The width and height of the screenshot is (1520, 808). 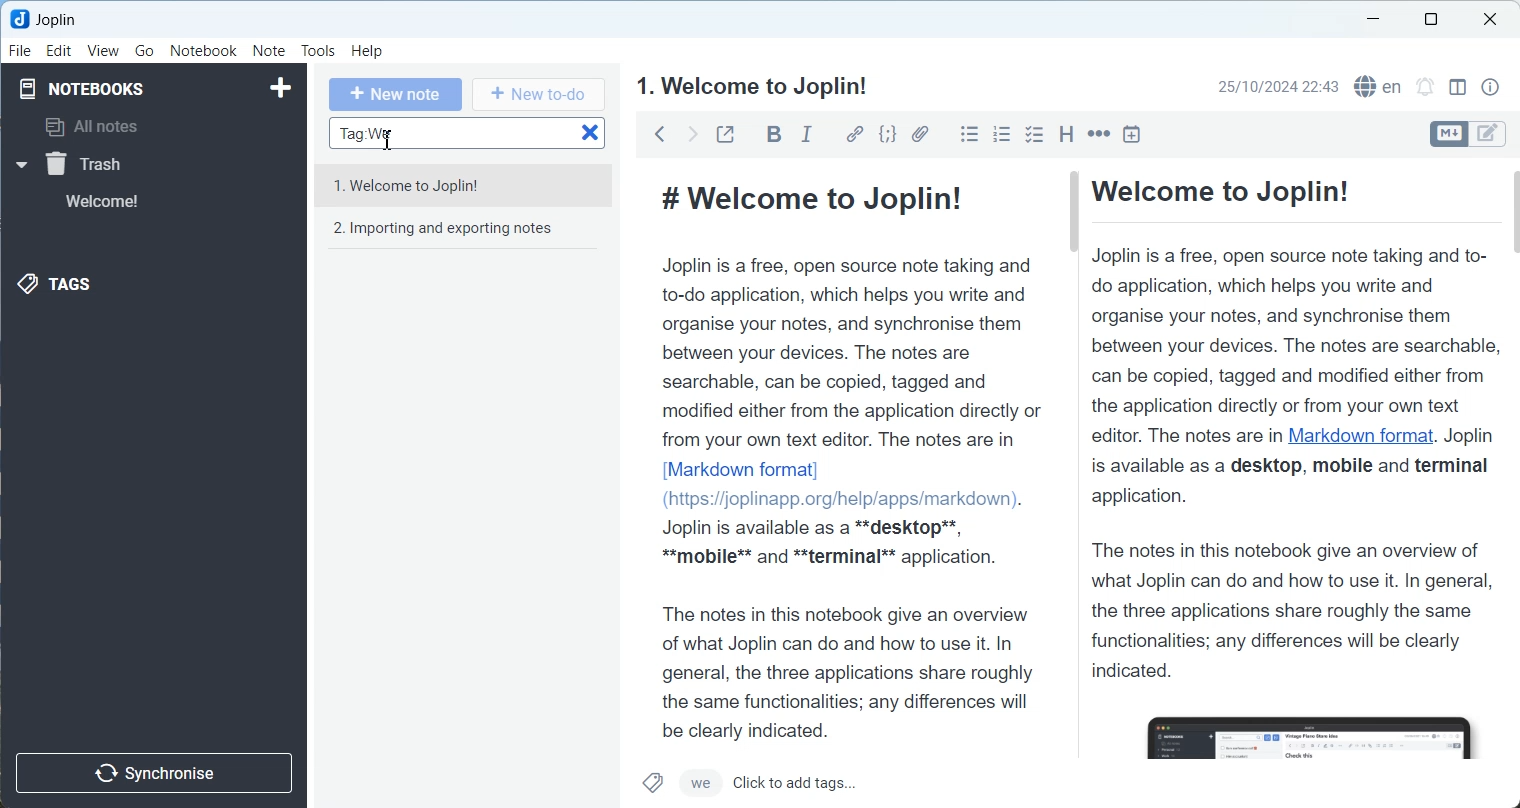 What do you see at coordinates (1378, 86) in the screenshot?
I see `Spell checker` at bounding box center [1378, 86].